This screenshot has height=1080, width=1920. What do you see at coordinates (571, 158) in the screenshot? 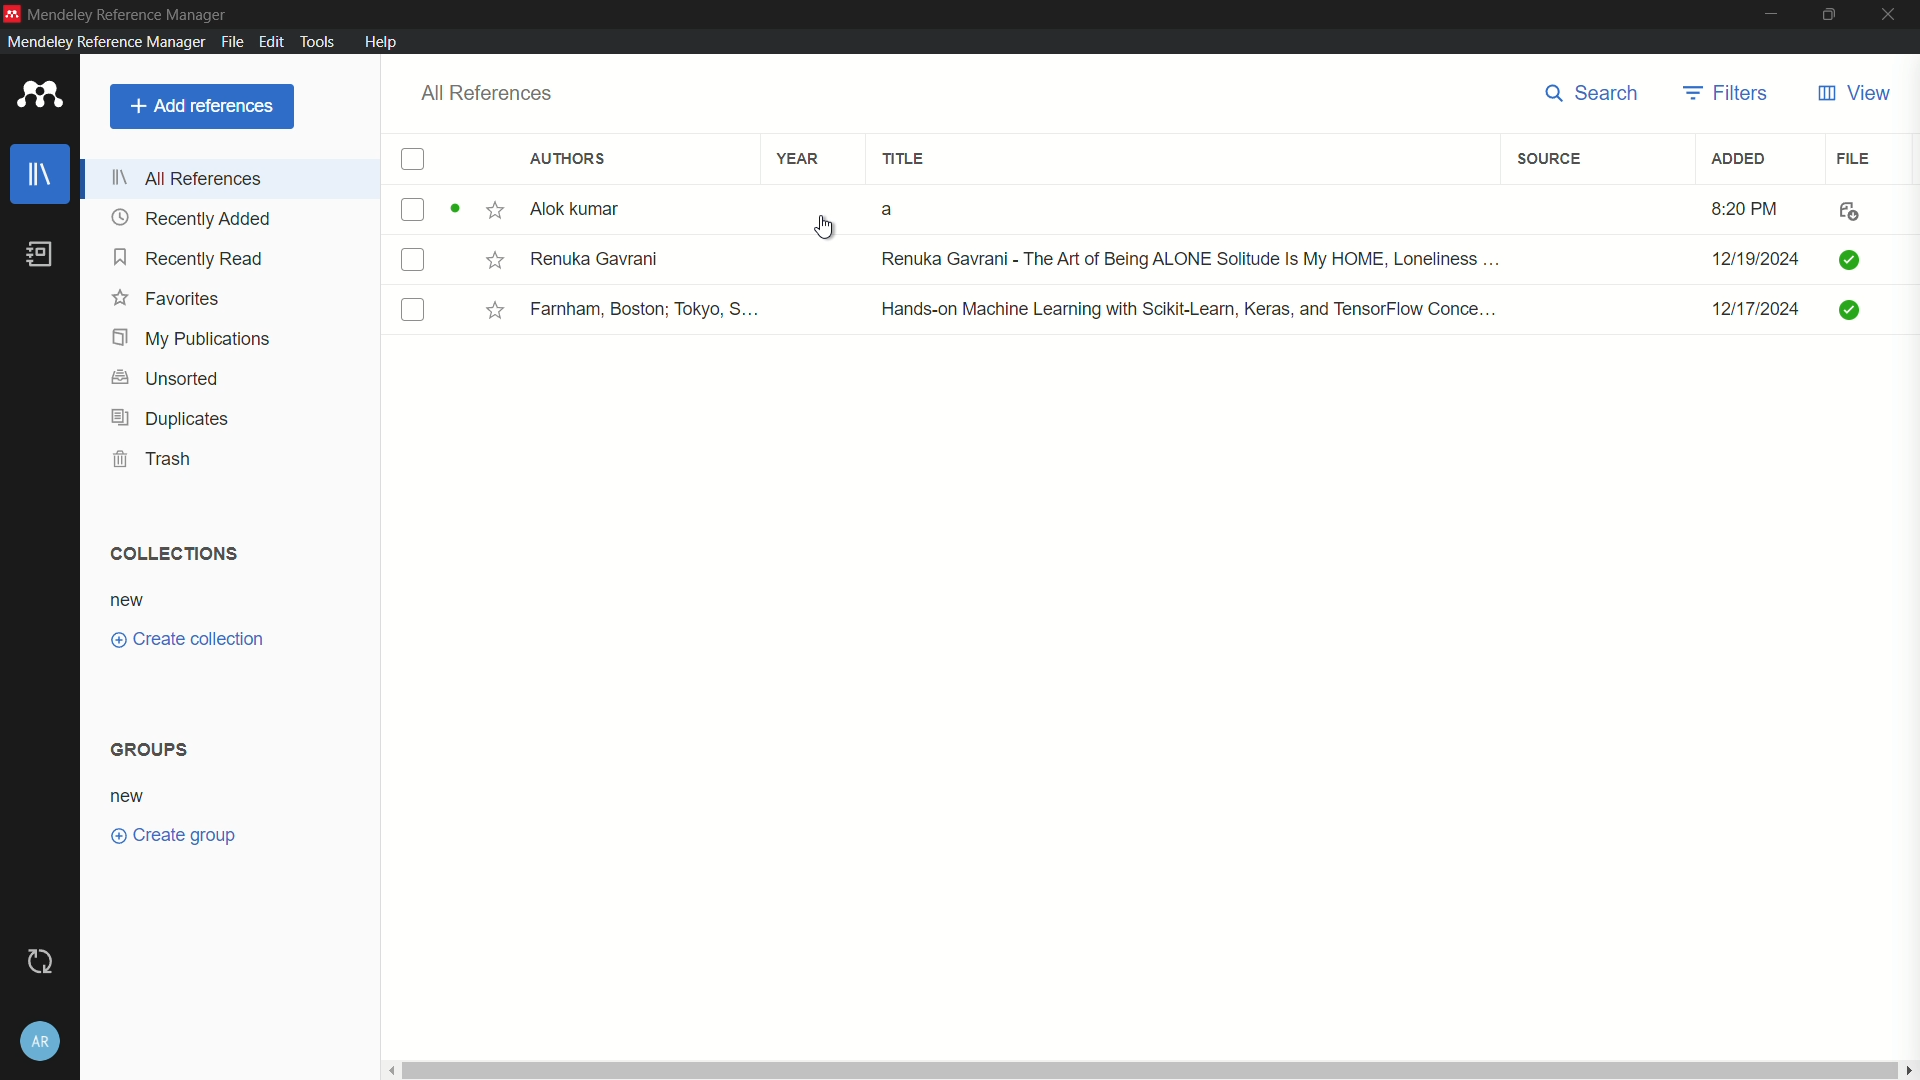
I see `authors` at bounding box center [571, 158].